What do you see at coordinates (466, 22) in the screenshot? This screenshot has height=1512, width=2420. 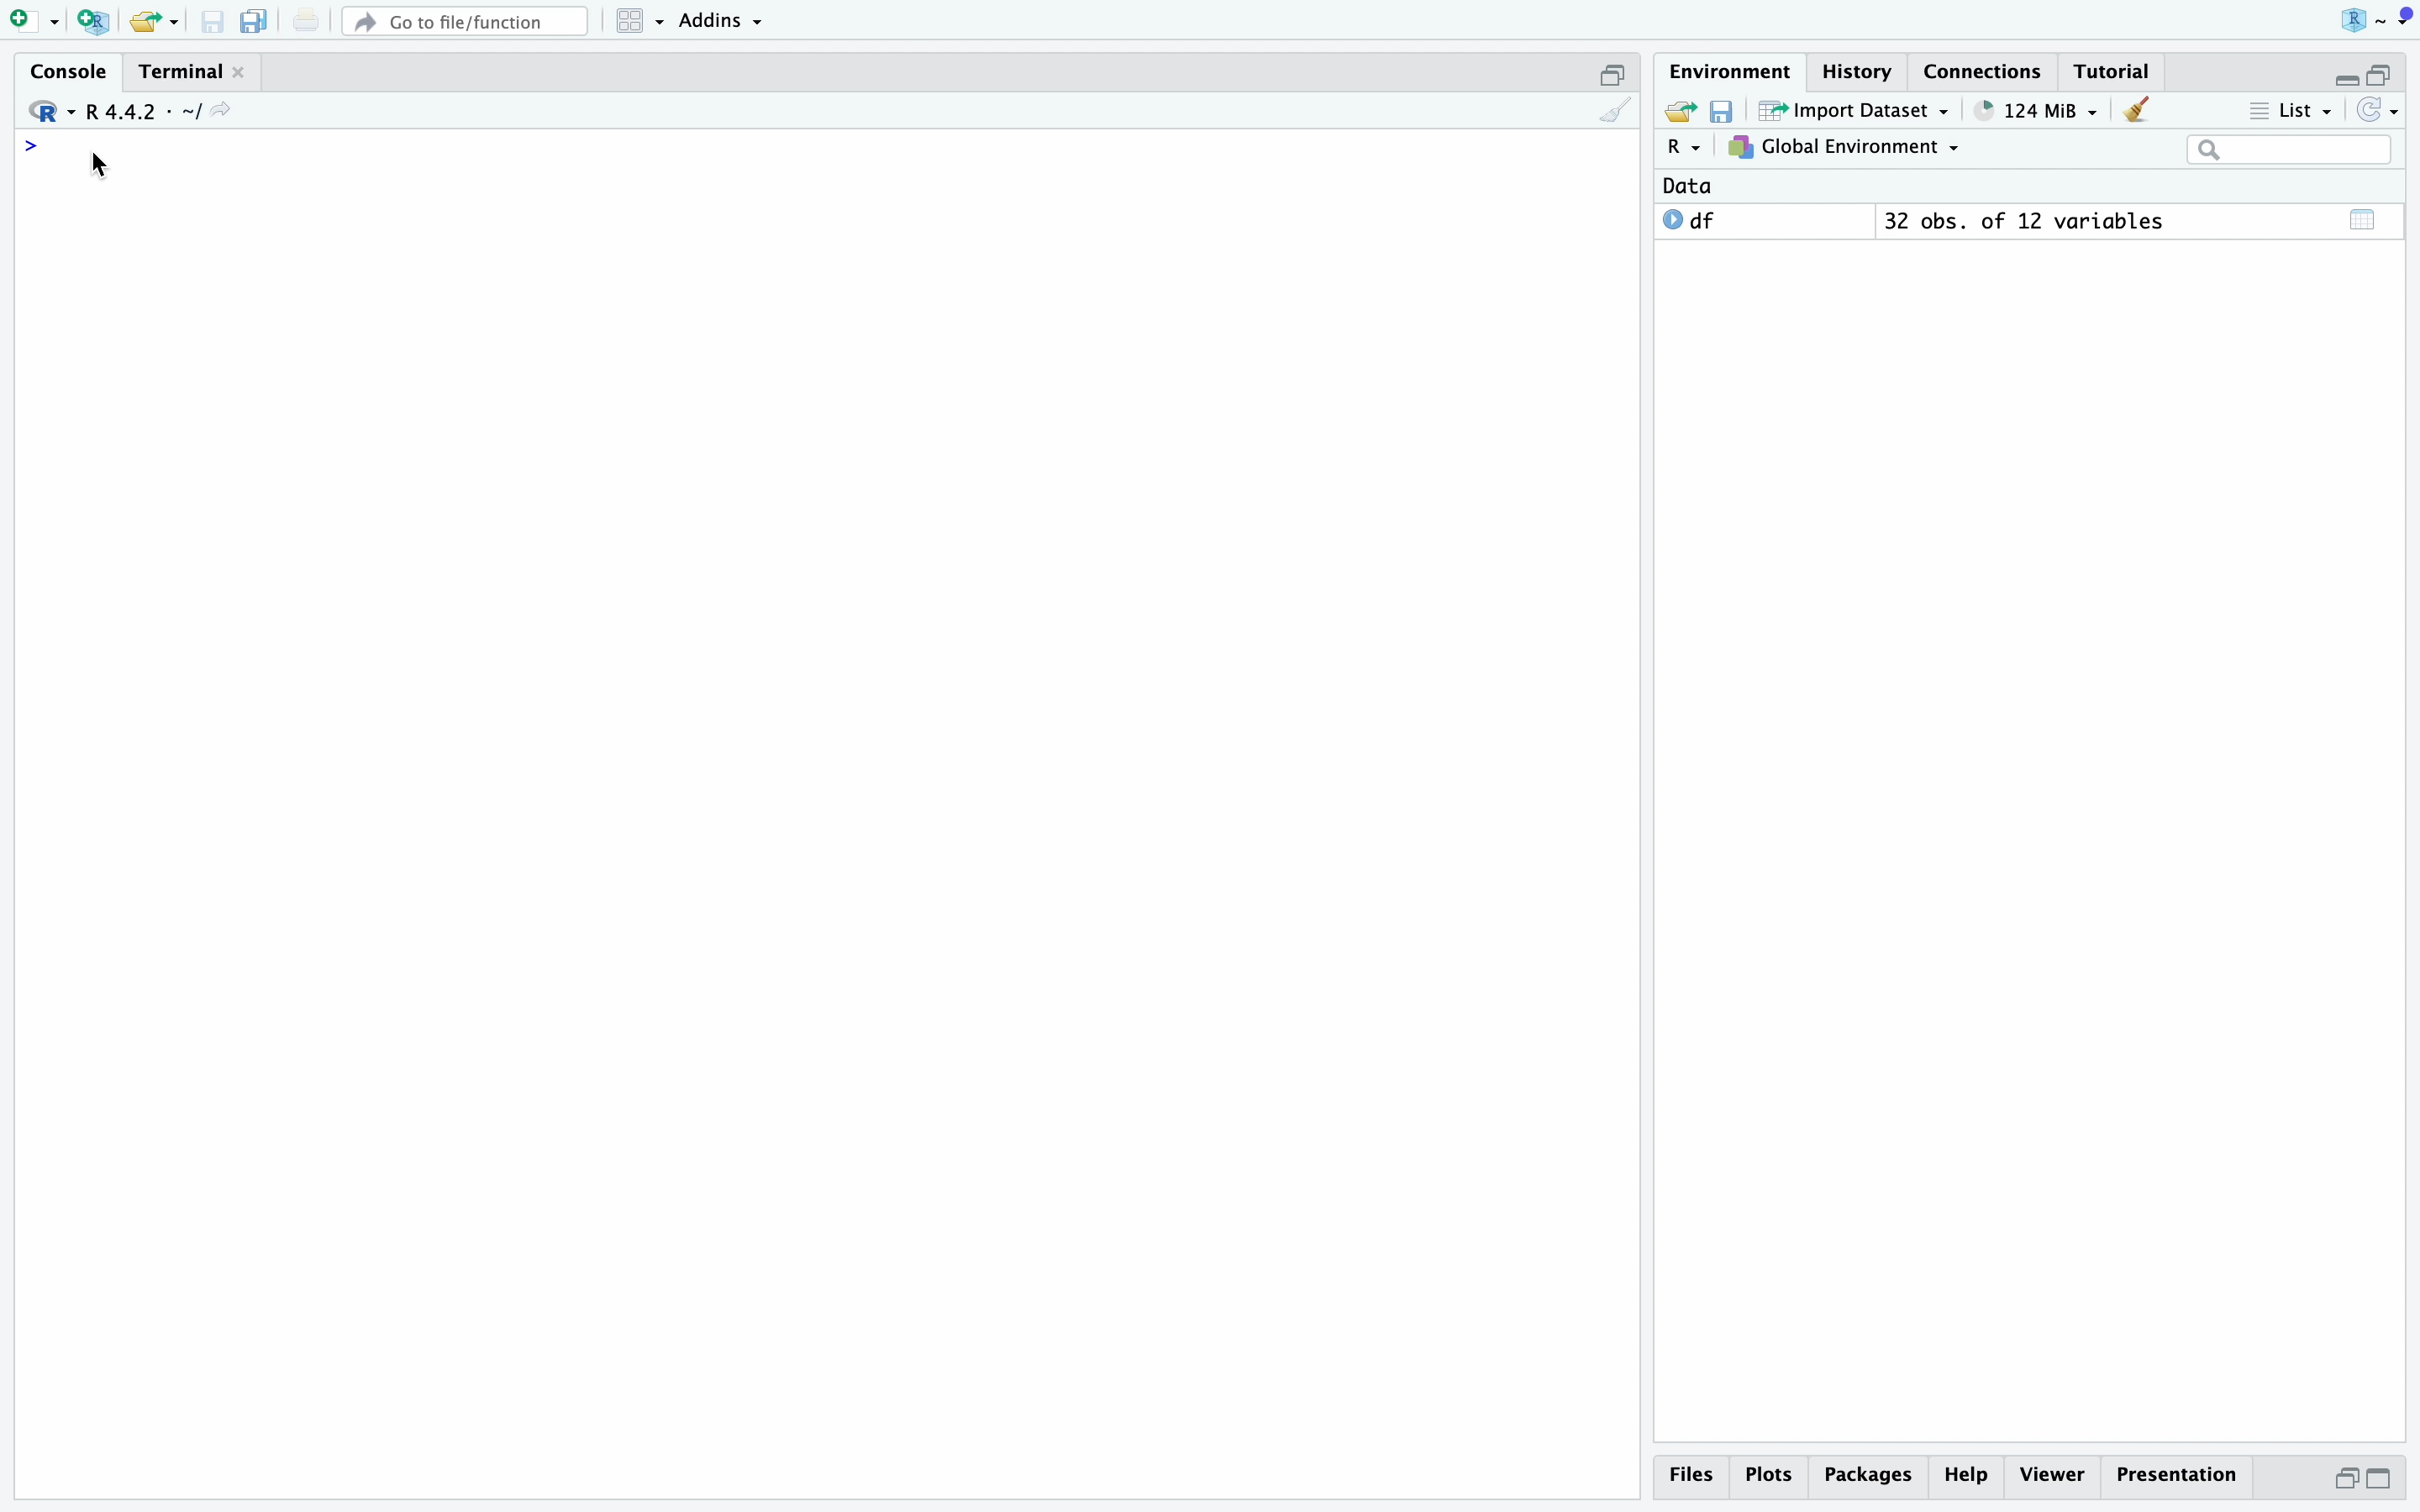 I see `go to file/function` at bounding box center [466, 22].